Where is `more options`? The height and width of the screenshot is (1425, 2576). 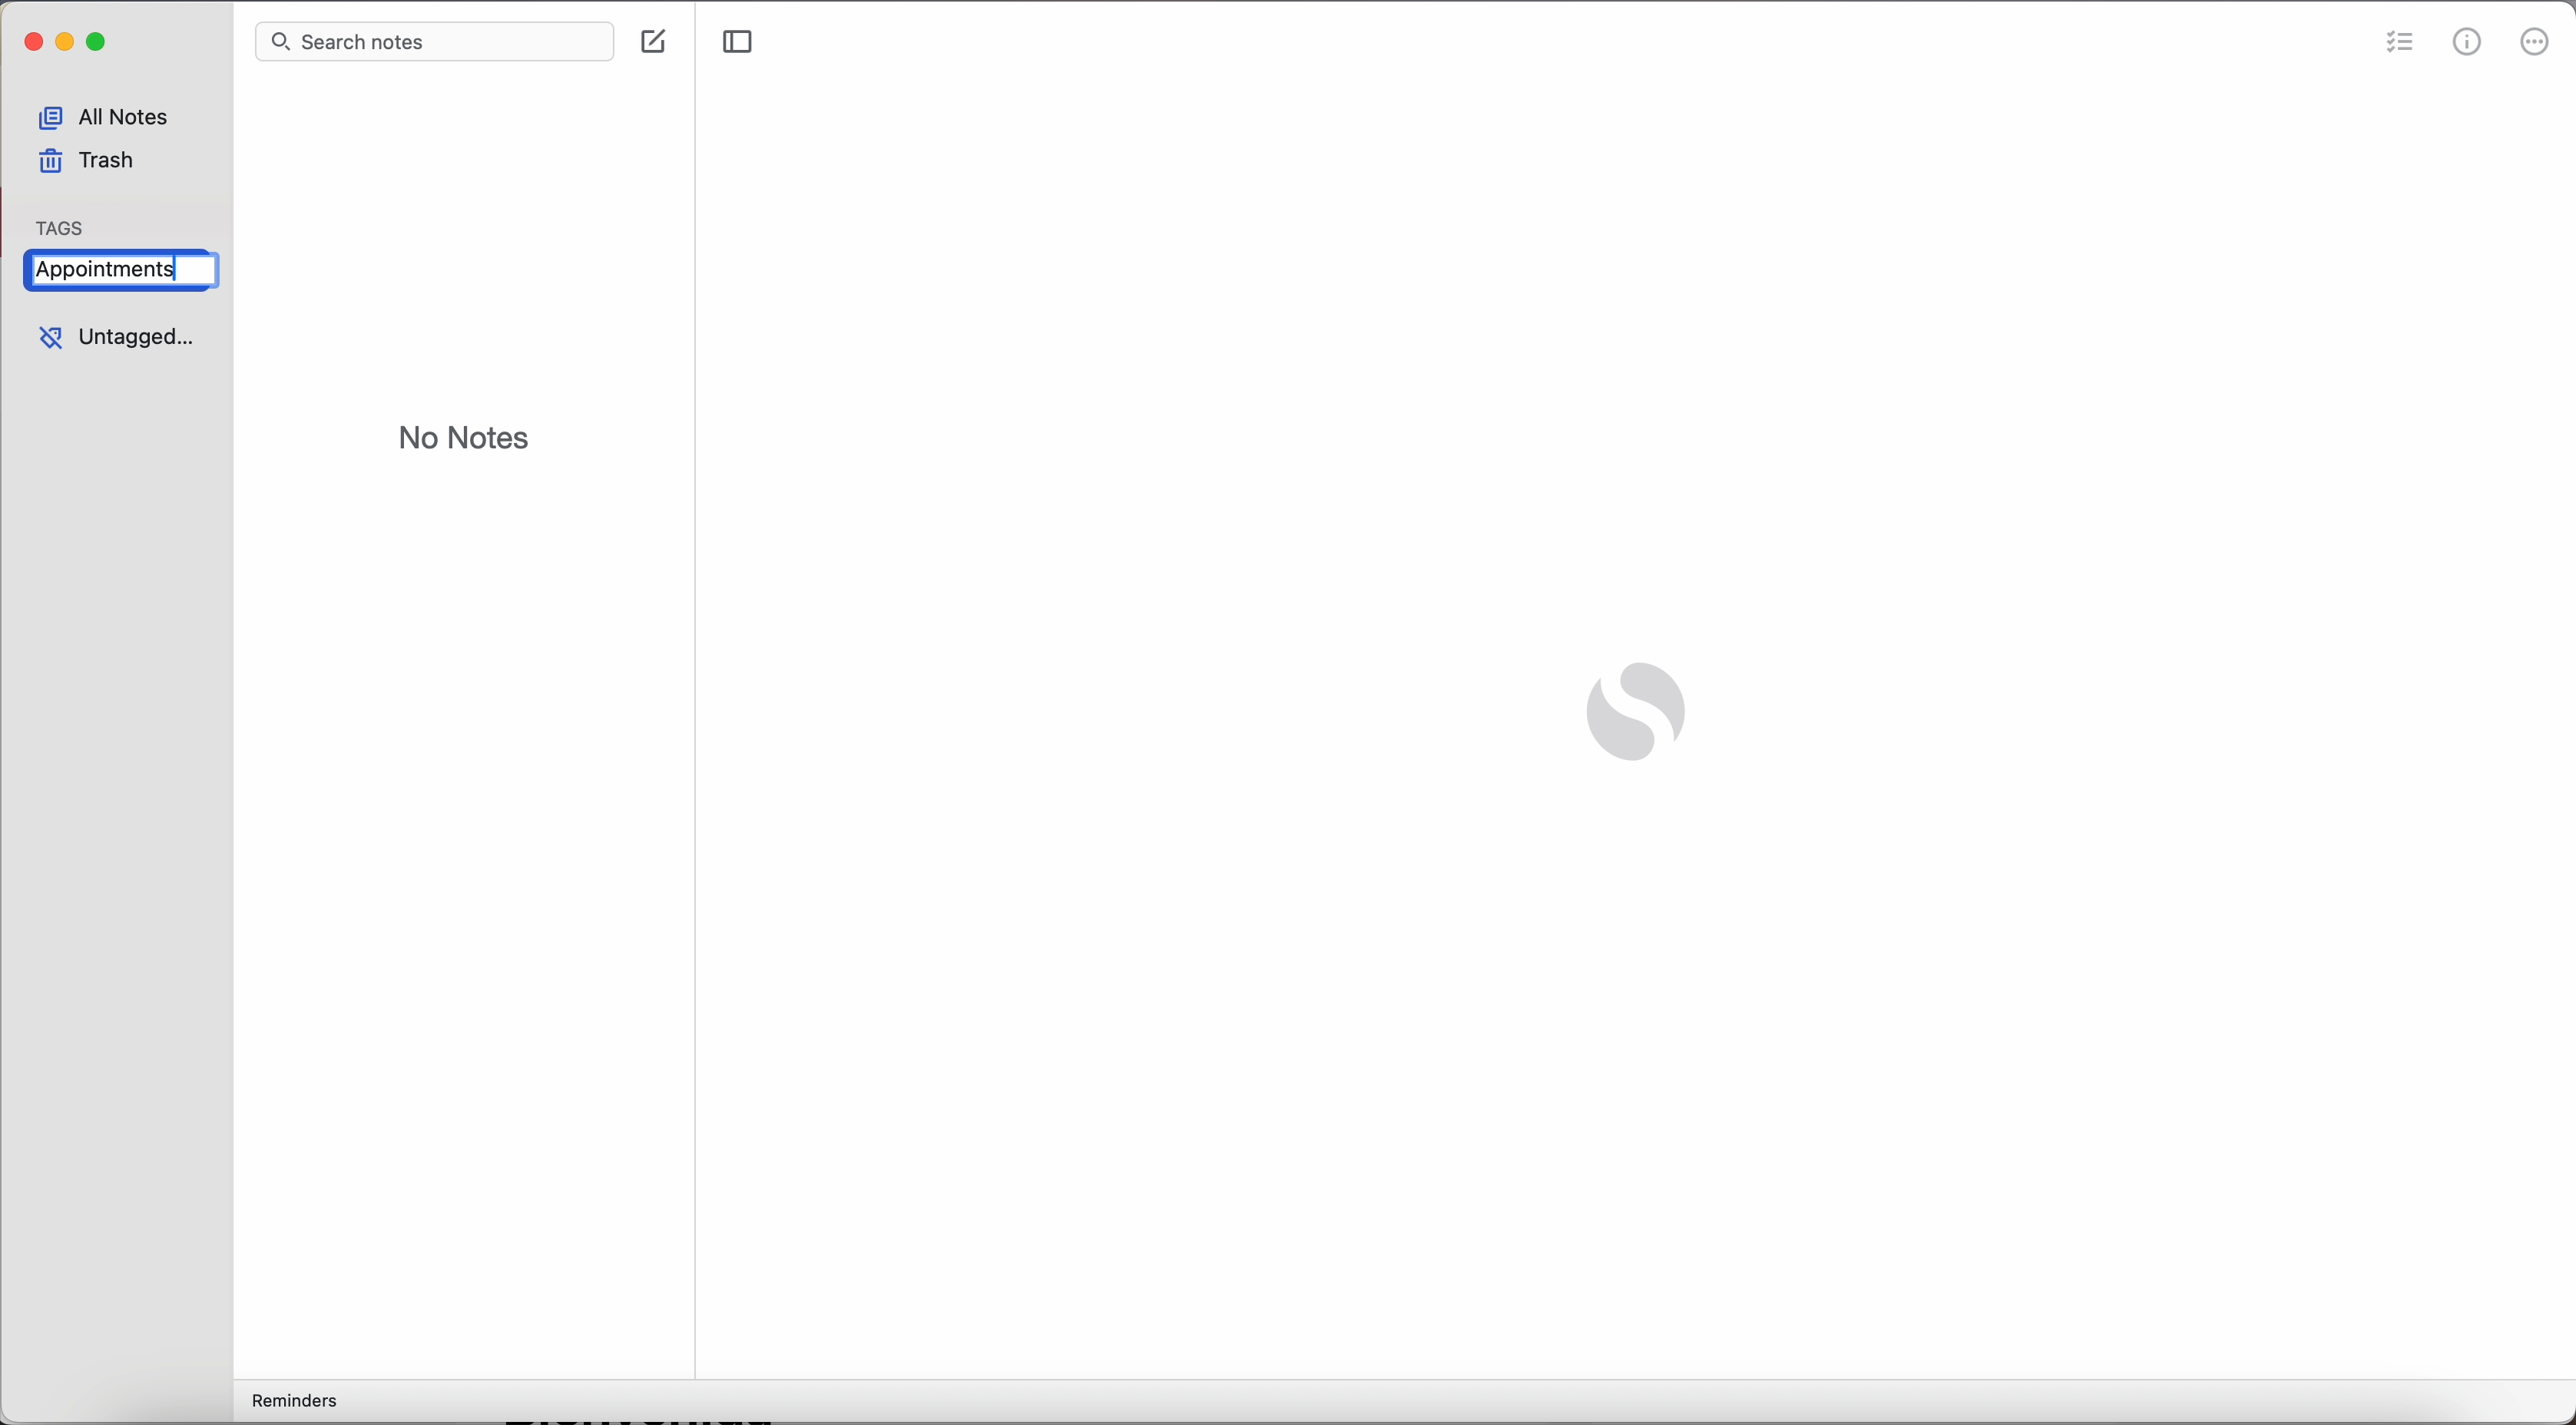
more options is located at coordinates (2537, 45).